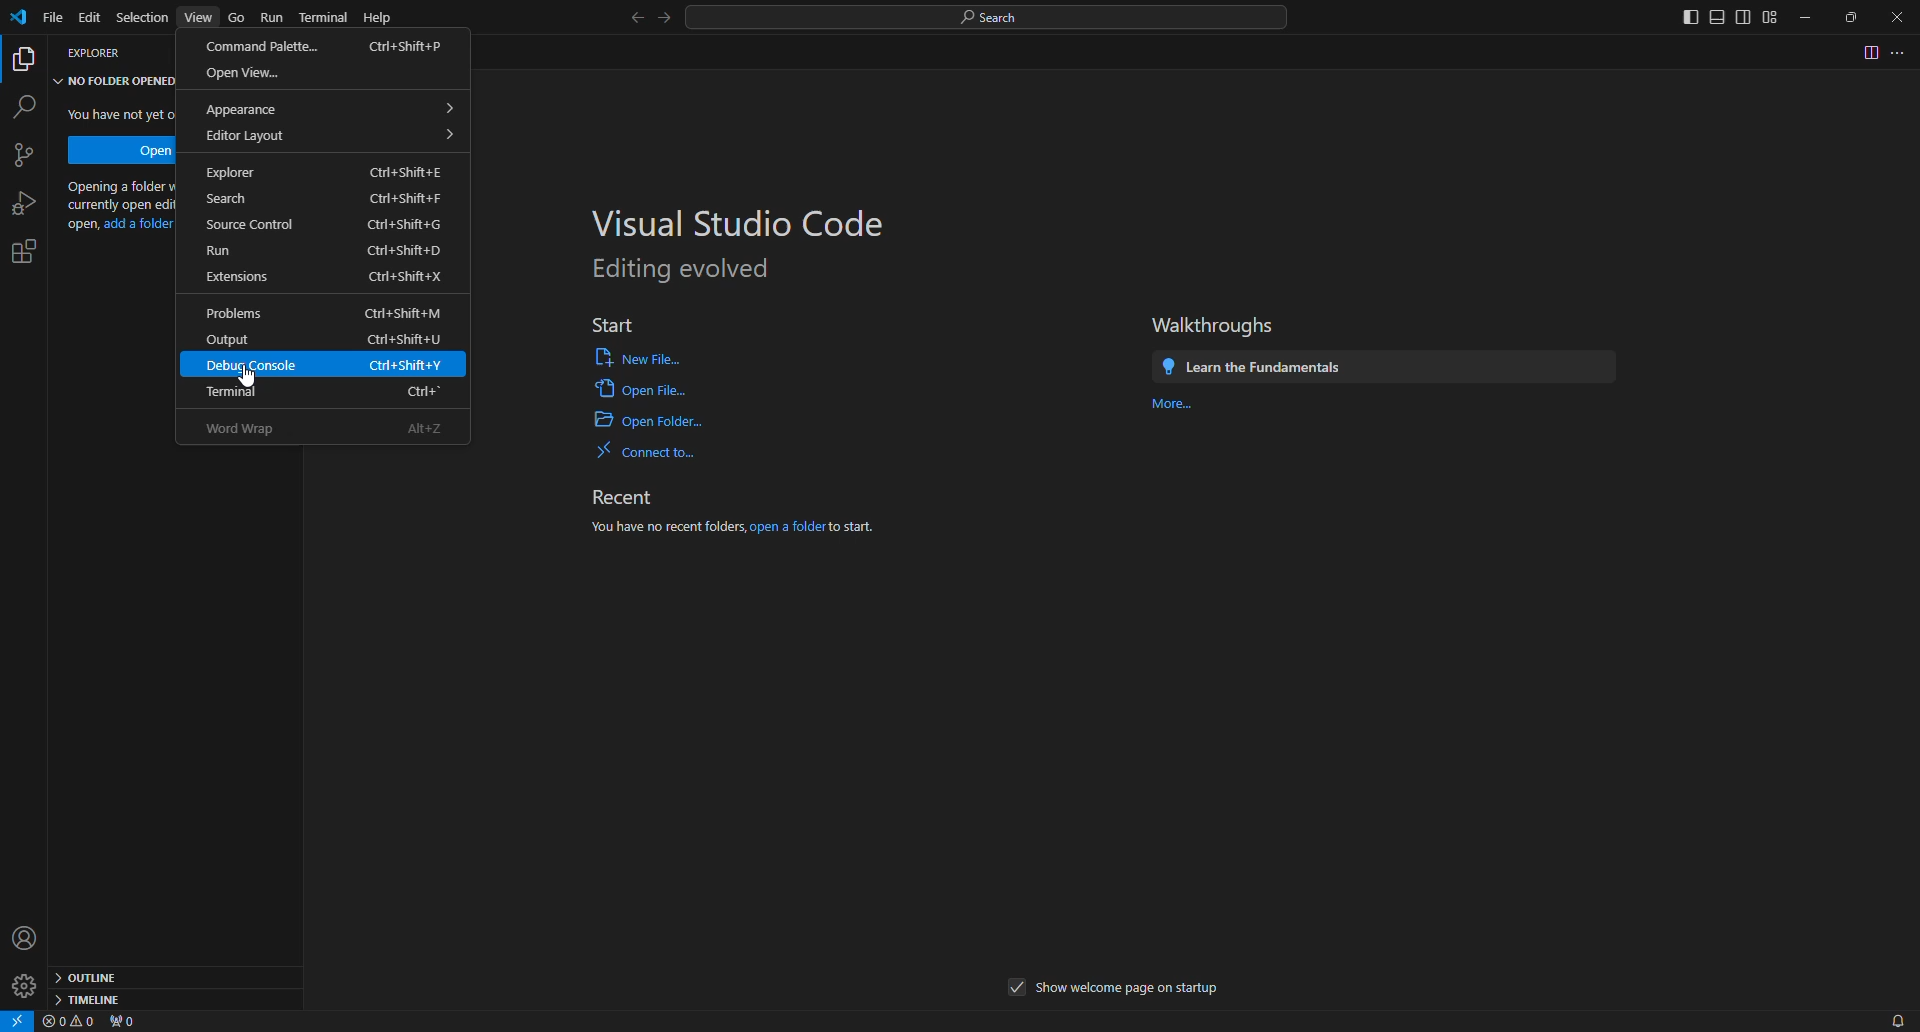 This screenshot has height=1032, width=1920. What do you see at coordinates (321, 277) in the screenshot?
I see `Extensions` at bounding box center [321, 277].